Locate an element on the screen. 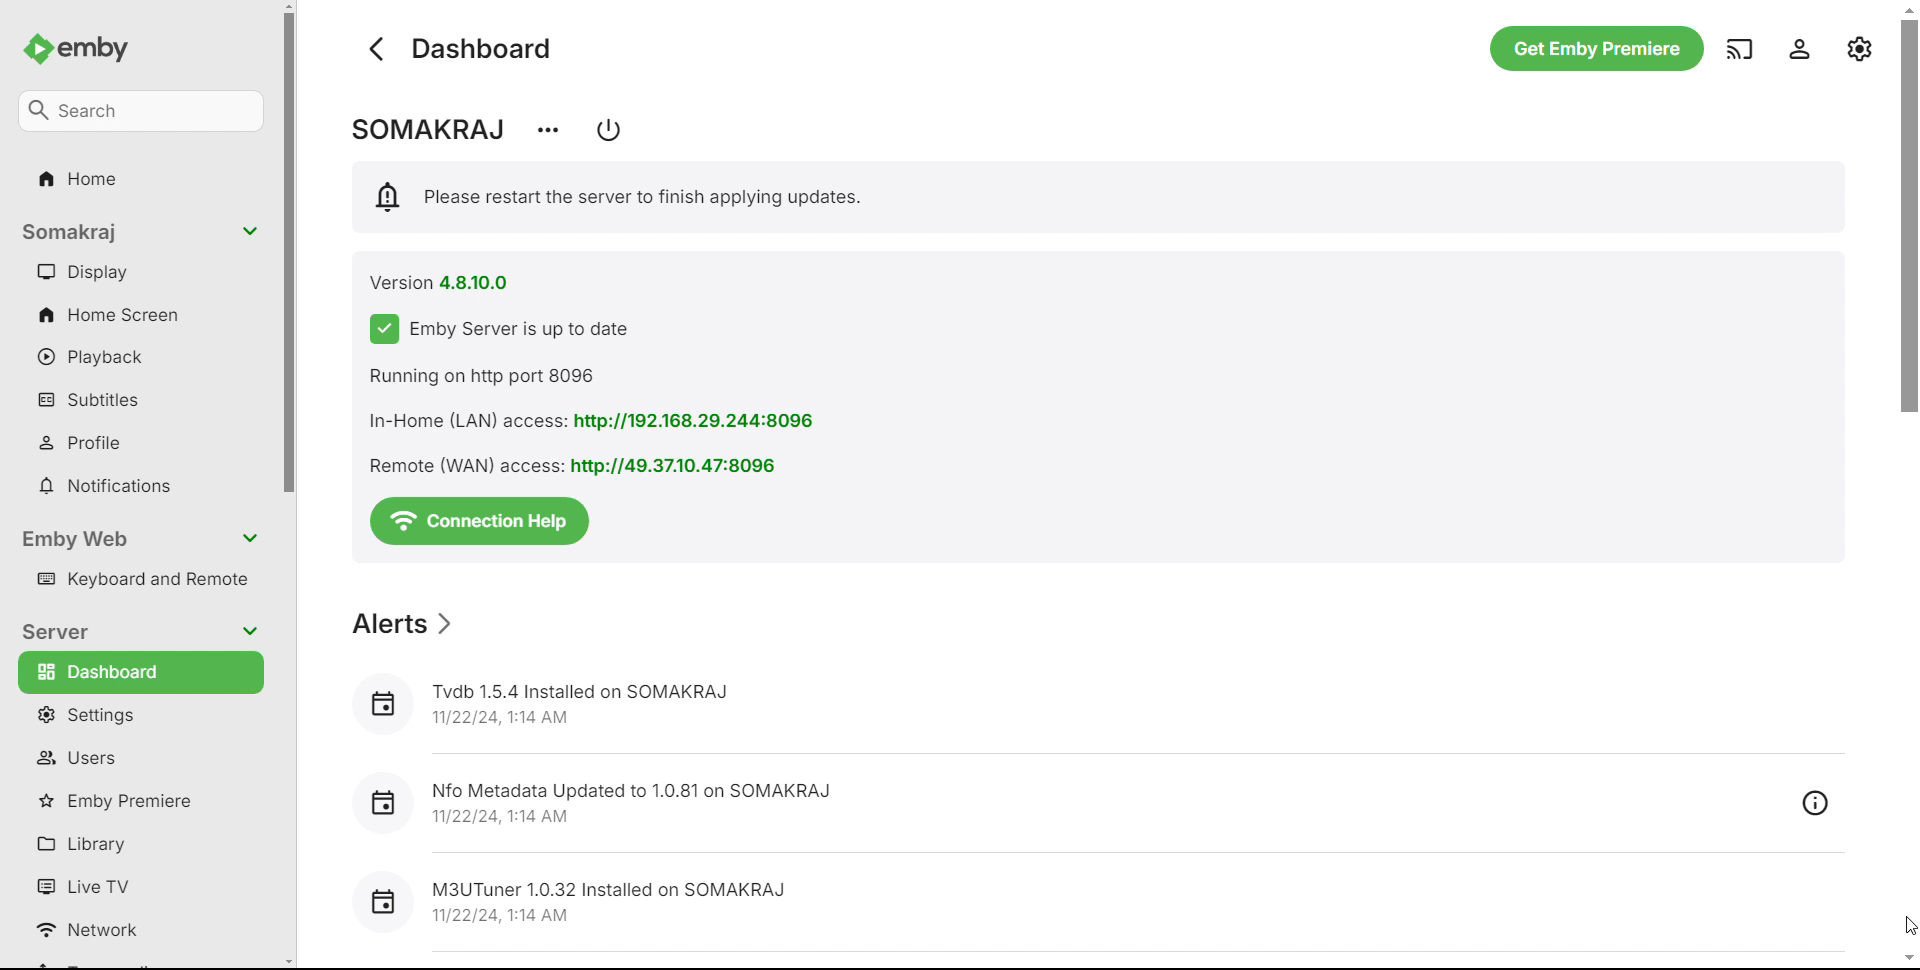 This screenshot has height=970, width=1920. Dashboard is located at coordinates (488, 48).